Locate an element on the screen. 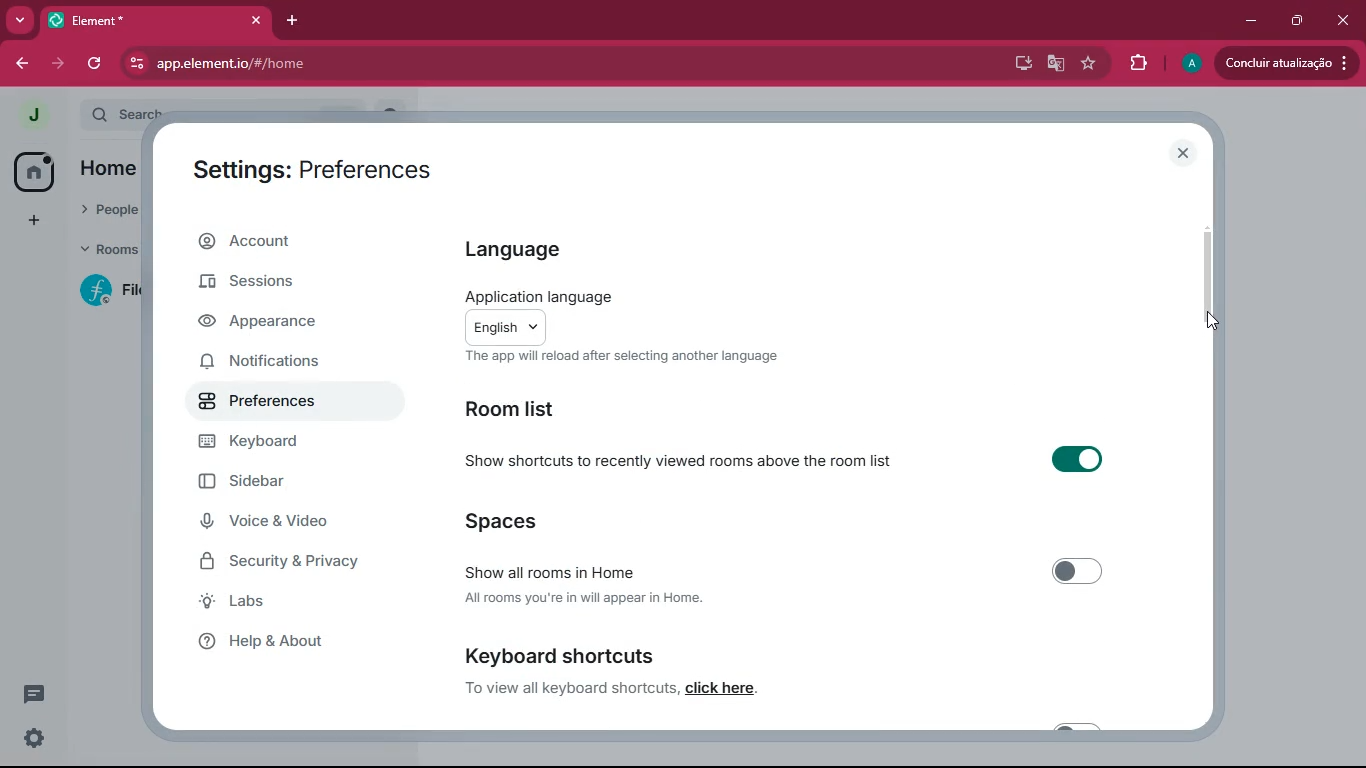  sidebar is located at coordinates (282, 484).